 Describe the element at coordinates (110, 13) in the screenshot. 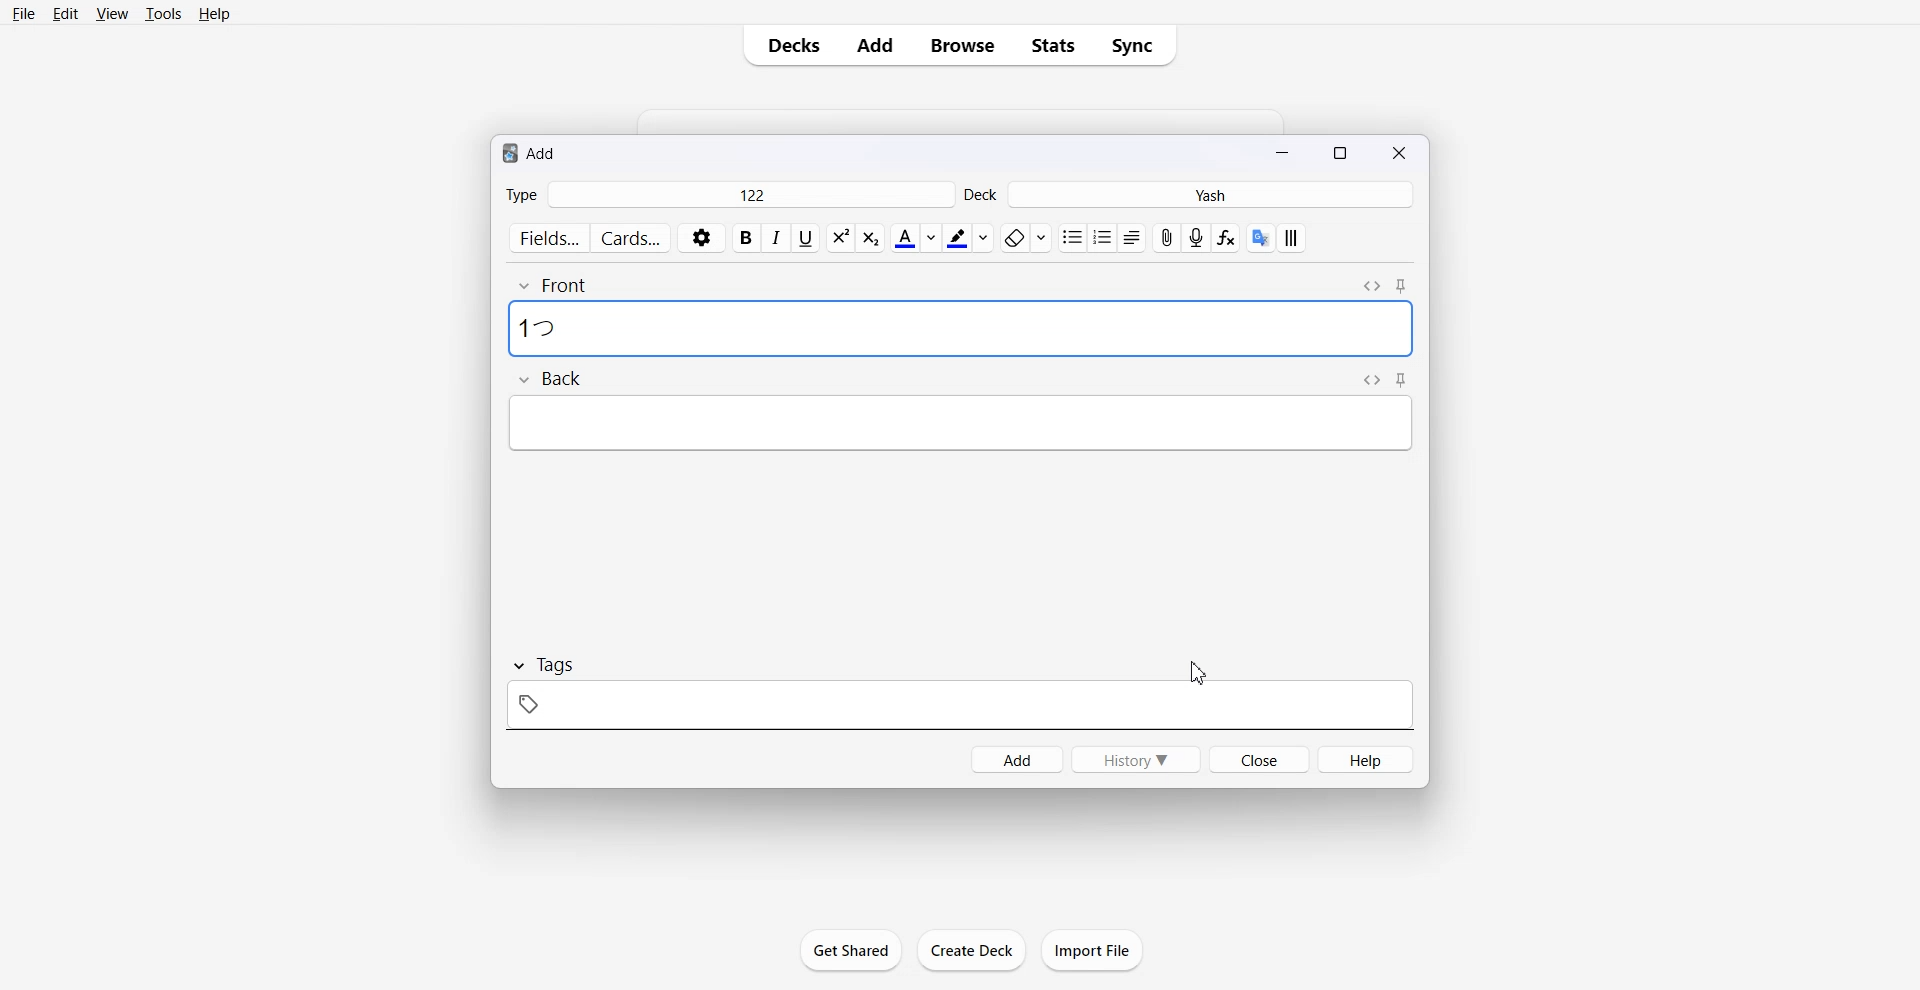

I see `View` at that location.